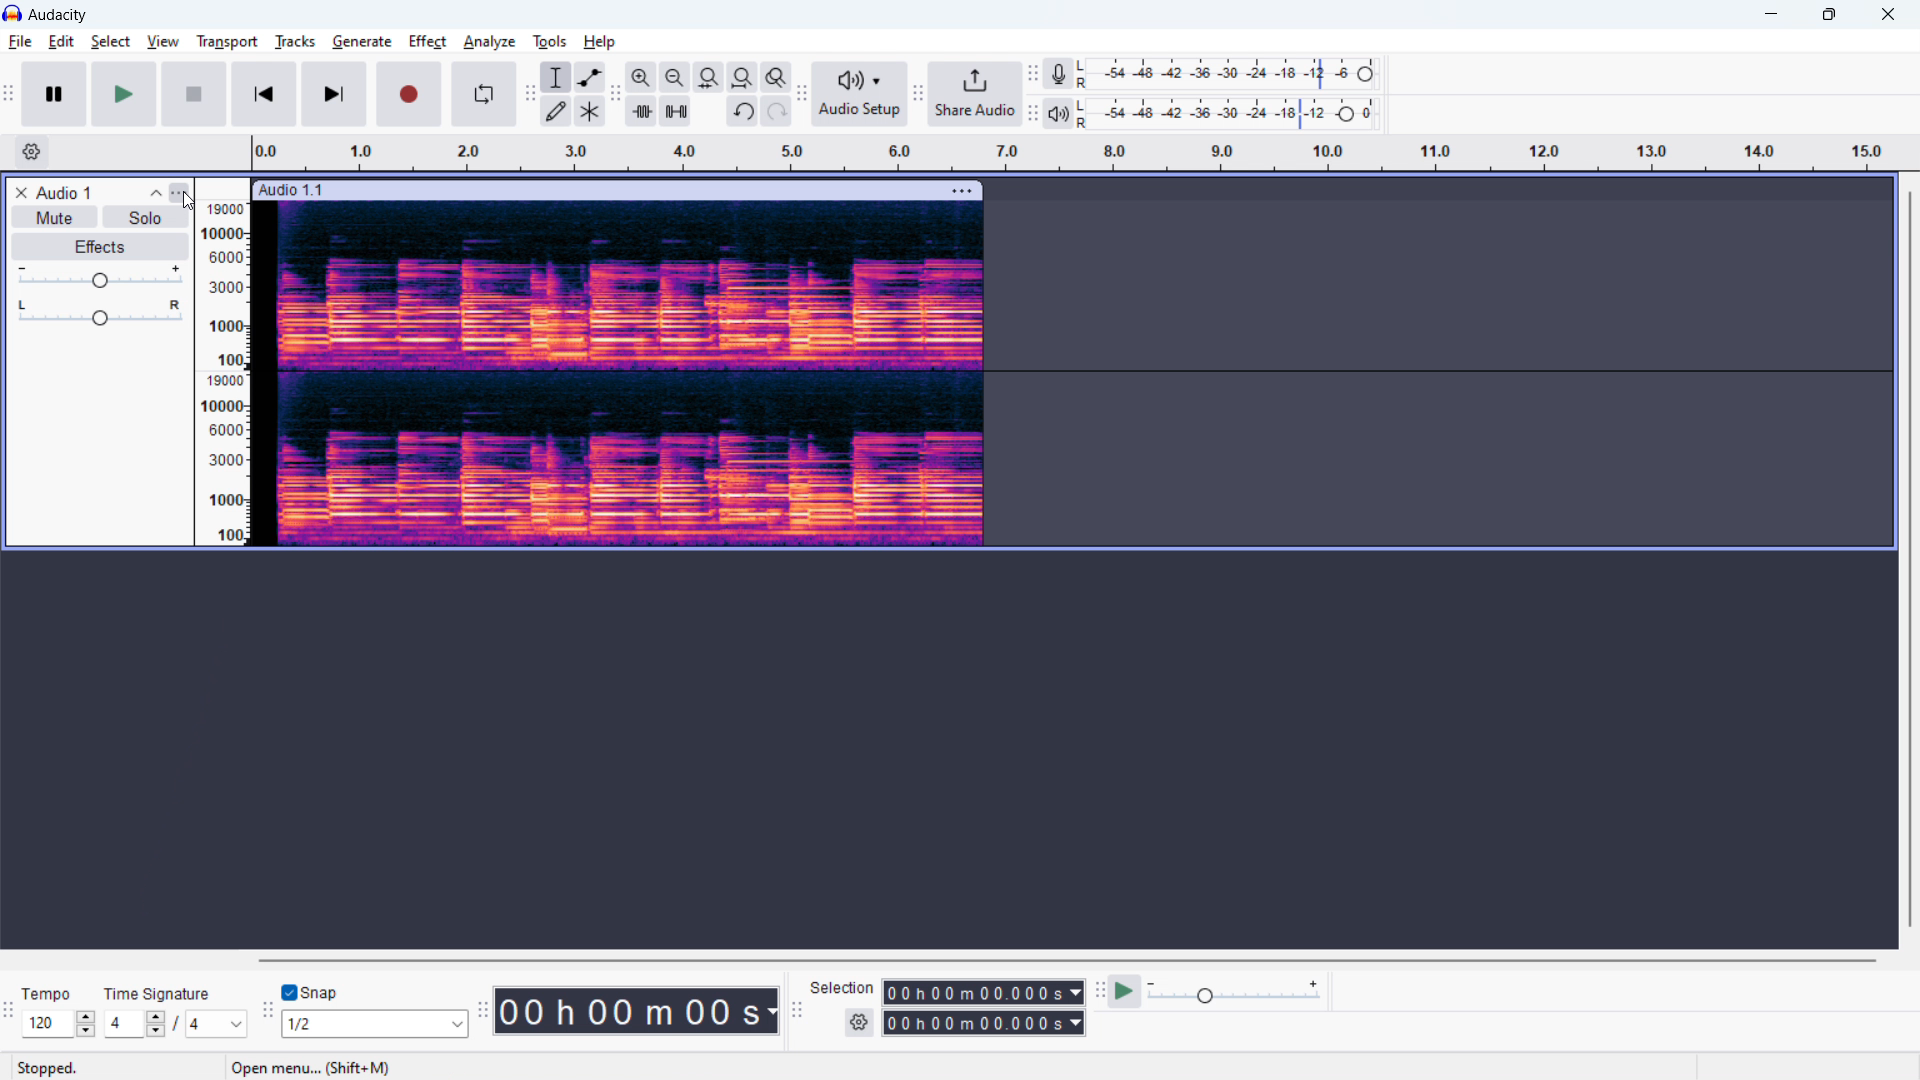 The height and width of the screenshot is (1080, 1920). I want to click on audio setup, so click(859, 94).